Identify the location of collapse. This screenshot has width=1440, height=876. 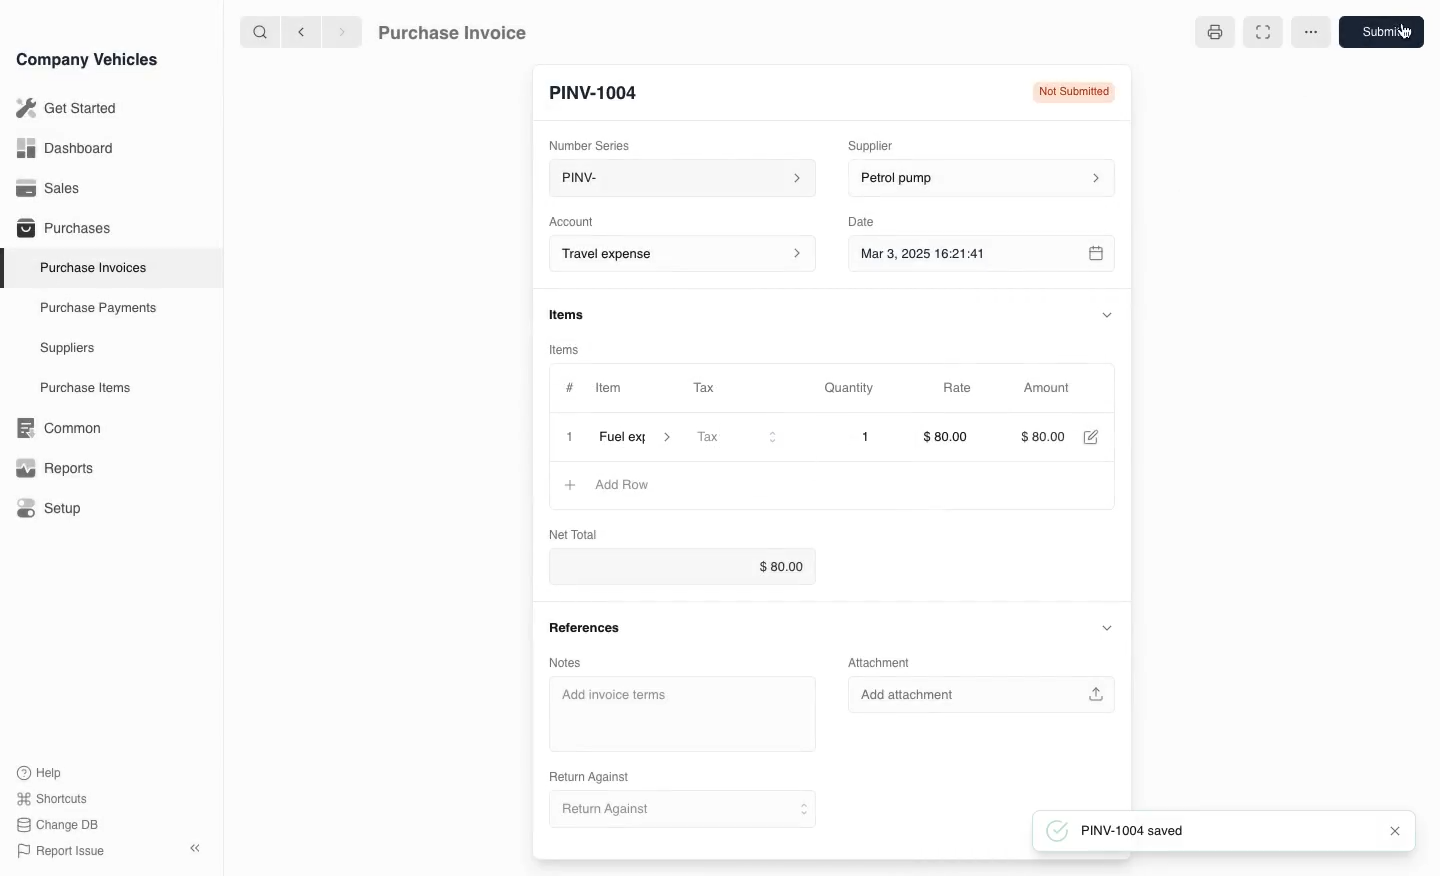
(1106, 628).